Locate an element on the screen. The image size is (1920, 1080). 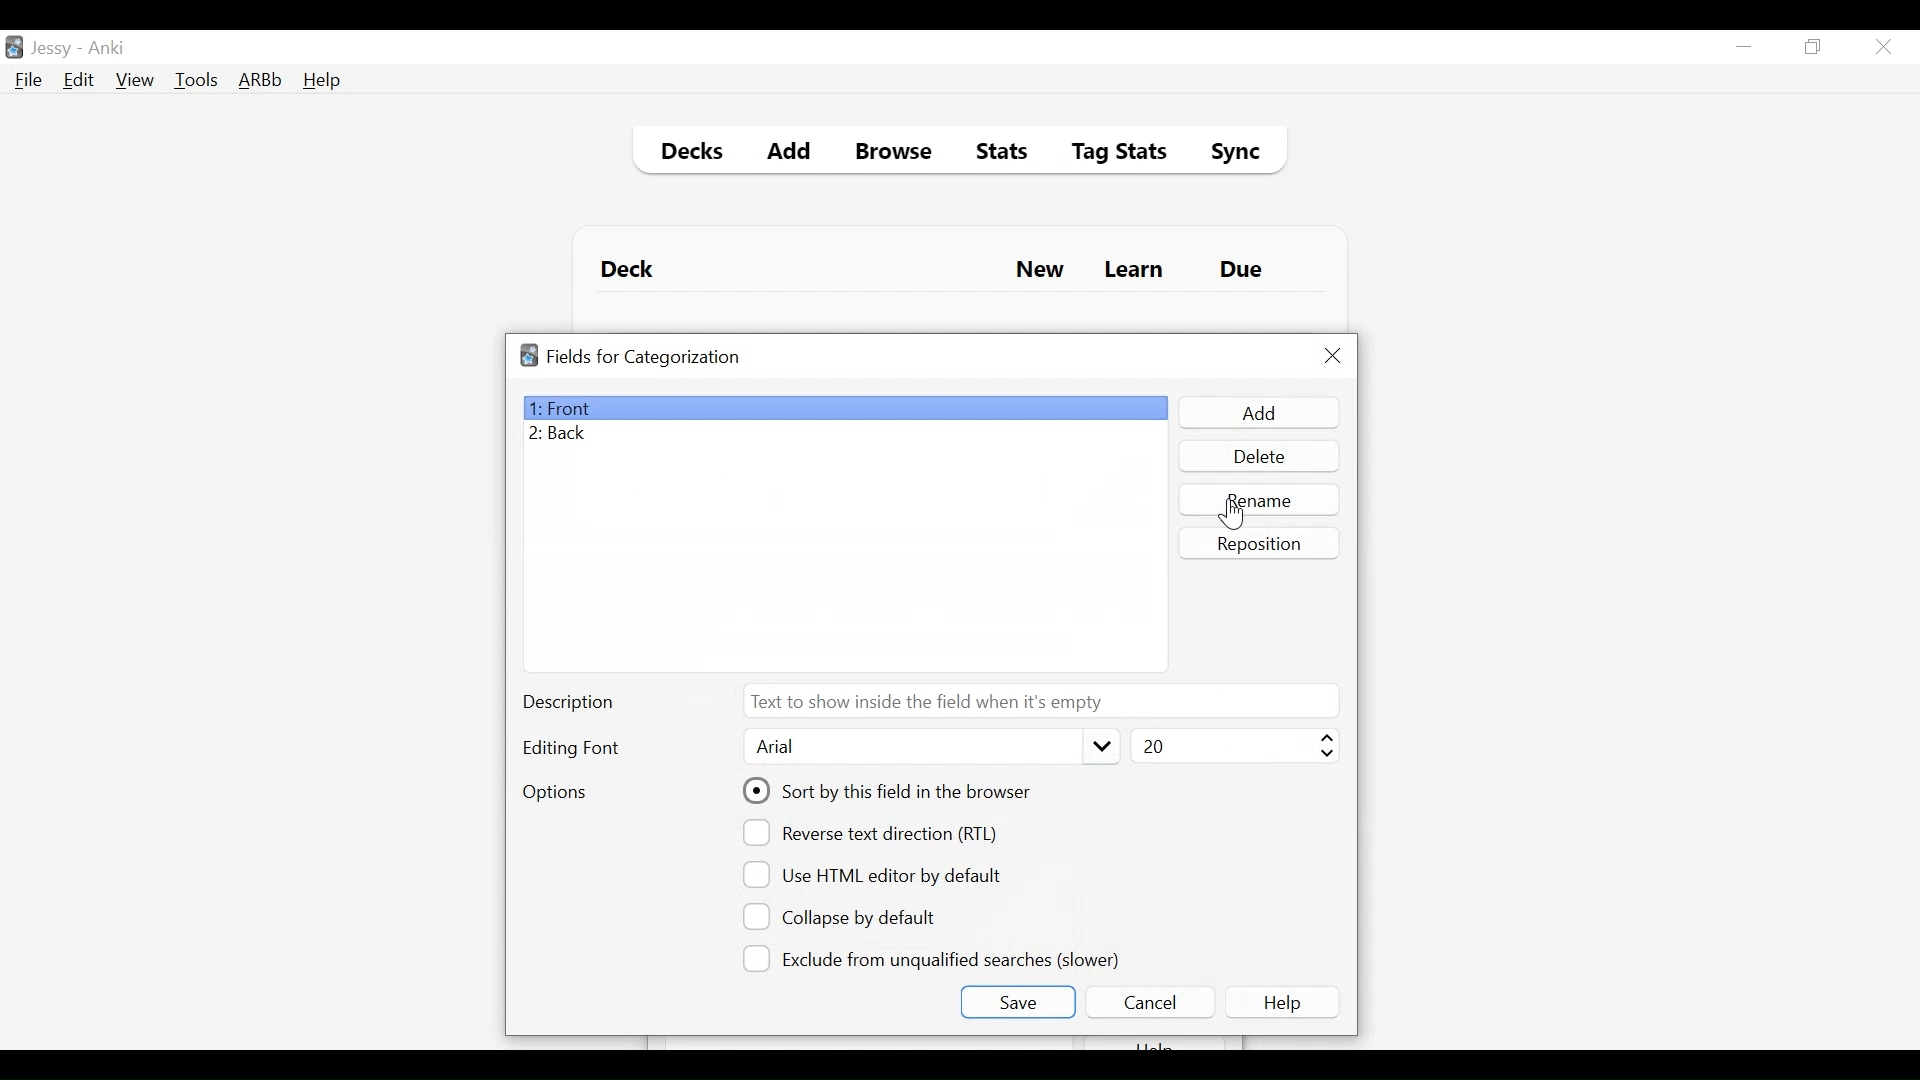
Help is located at coordinates (1286, 1002).